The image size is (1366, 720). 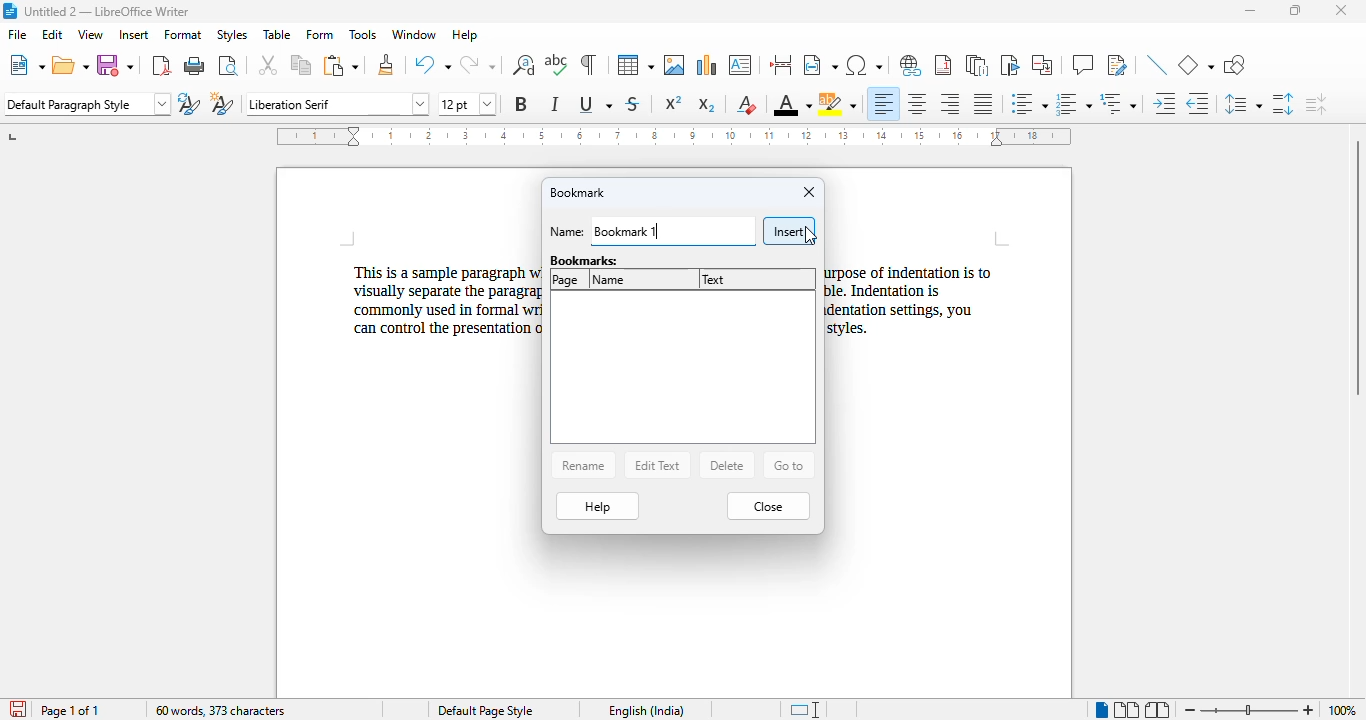 What do you see at coordinates (1196, 64) in the screenshot?
I see `basic shapes` at bounding box center [1196, 64].